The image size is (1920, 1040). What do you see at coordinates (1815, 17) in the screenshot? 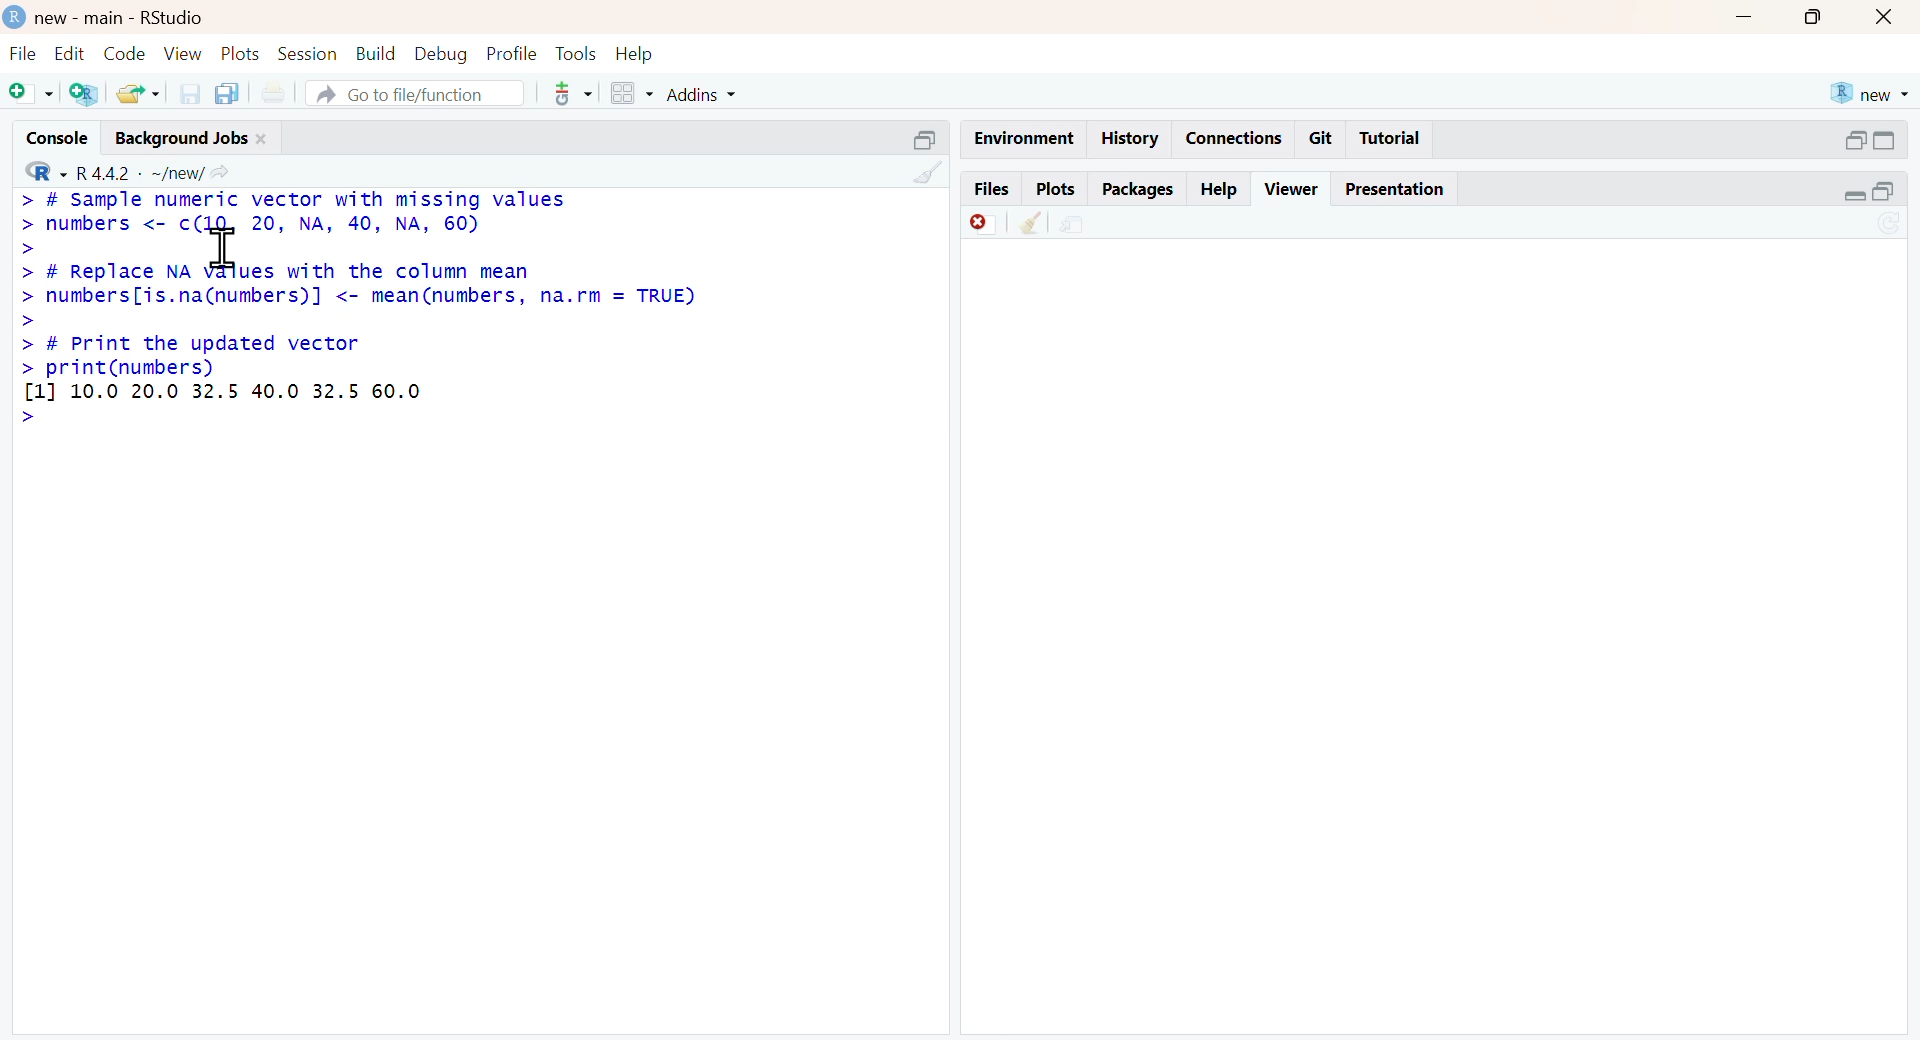
I see `maximise` at bounding box center [1815, 17].